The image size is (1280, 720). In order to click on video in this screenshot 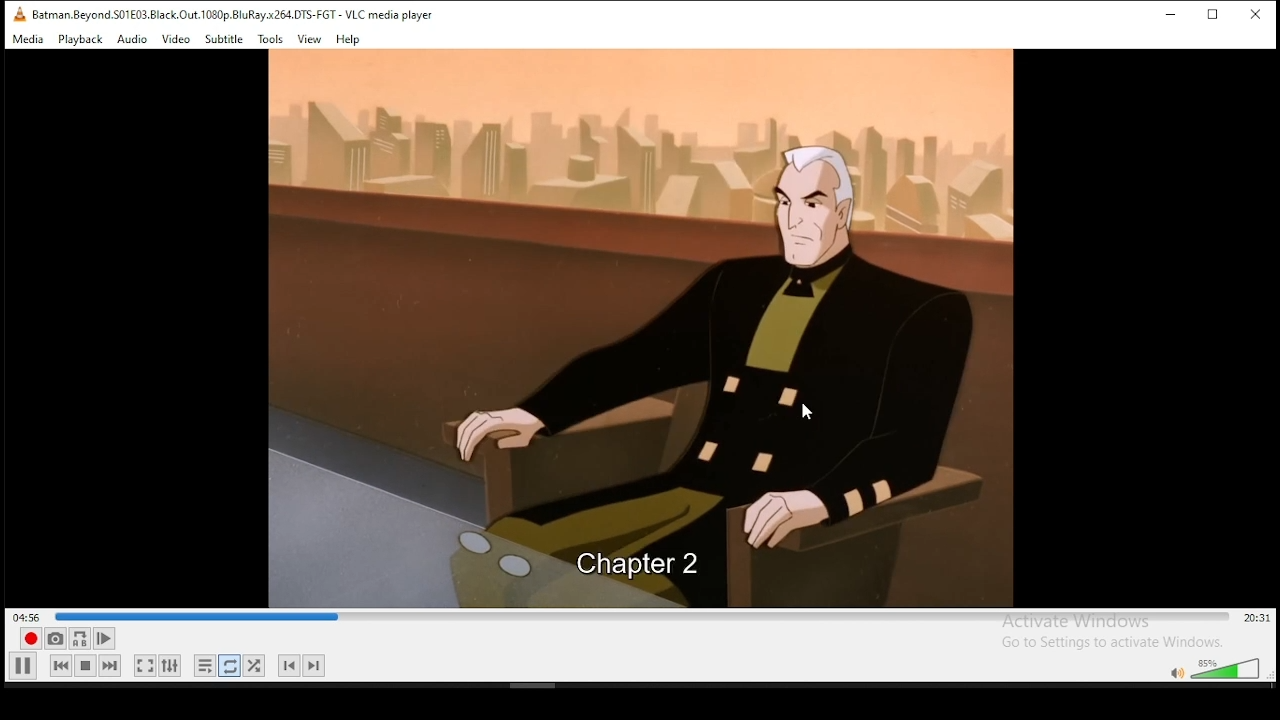, I will do `click(642, 292)`.